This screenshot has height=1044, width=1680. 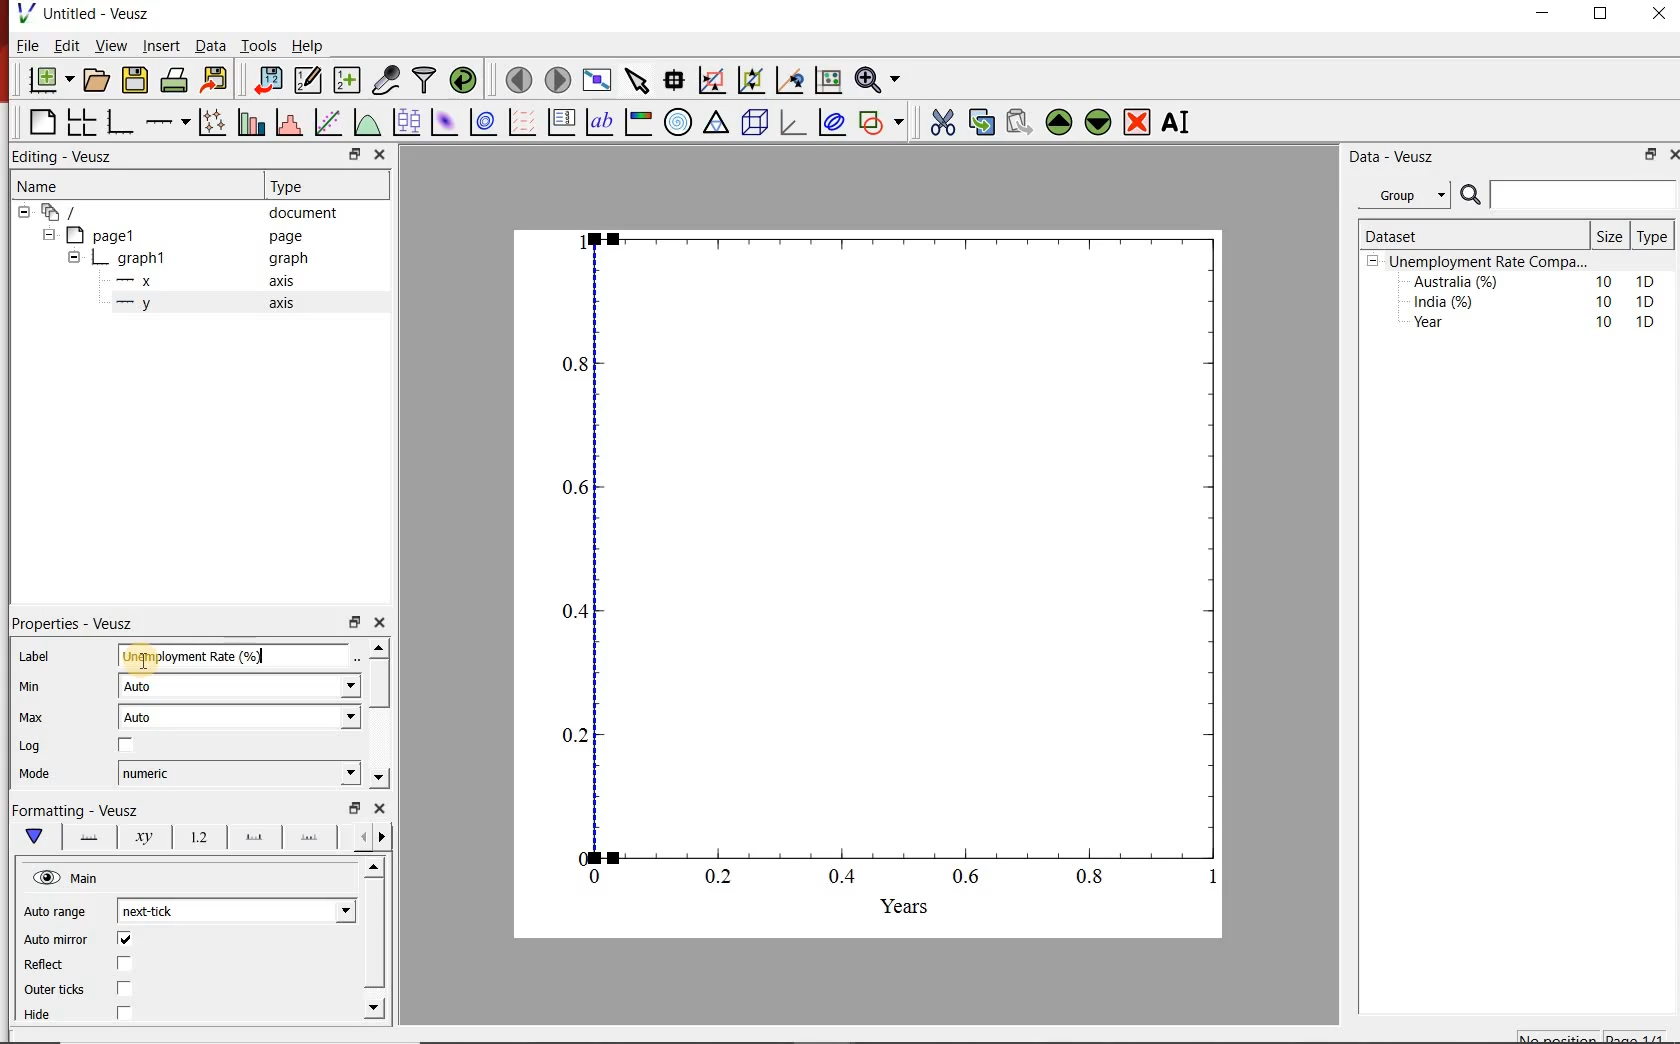 I want to click on Auto range, so click(x=58, y=914).